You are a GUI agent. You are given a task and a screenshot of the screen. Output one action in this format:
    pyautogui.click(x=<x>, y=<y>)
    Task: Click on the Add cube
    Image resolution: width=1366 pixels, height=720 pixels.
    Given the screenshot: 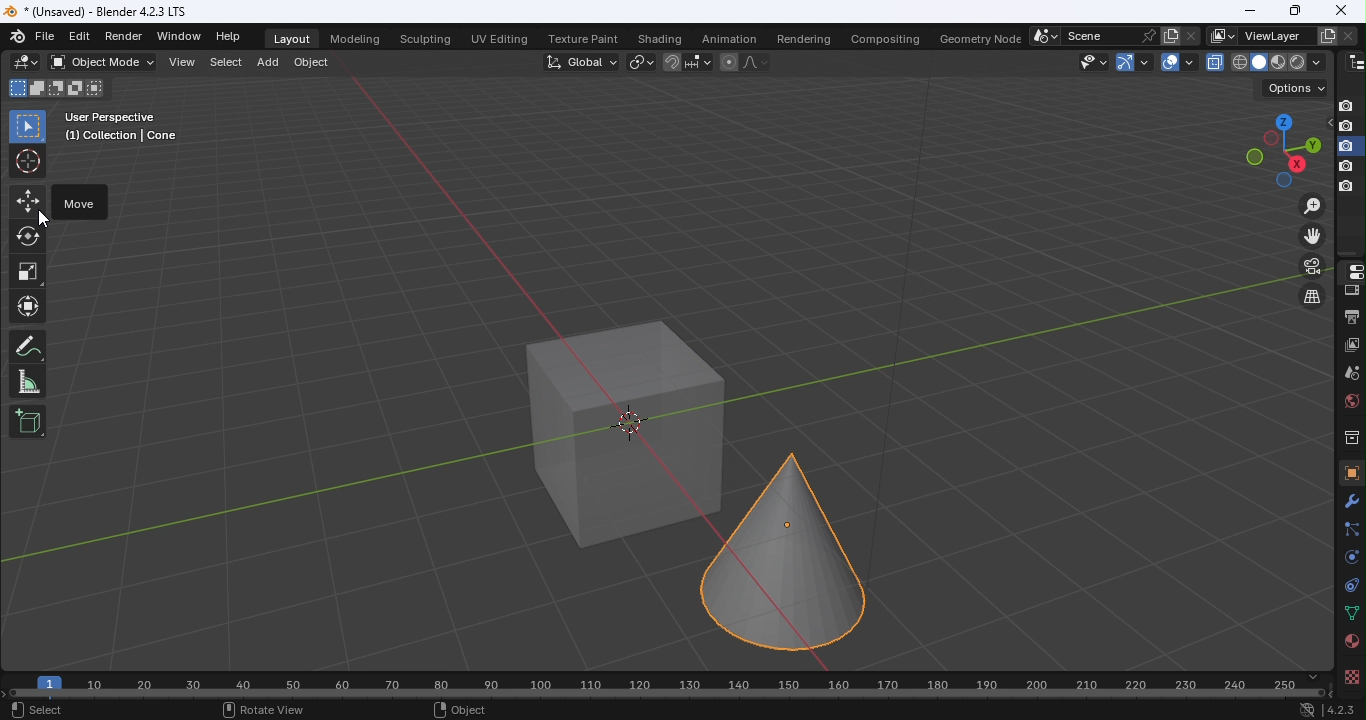 What is the action you would take?
    pyautogui.click(x=28, y=420)
    